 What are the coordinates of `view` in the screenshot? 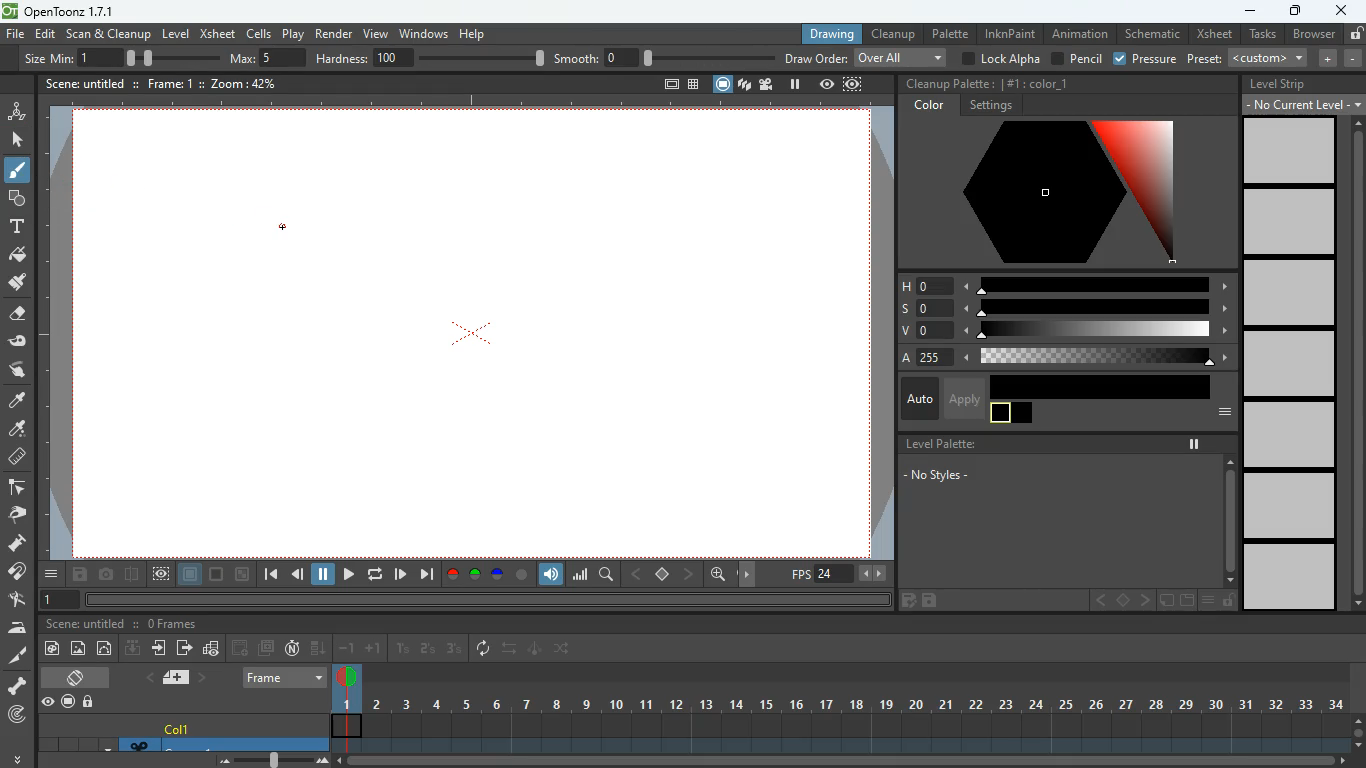 It's located at (47, 702).